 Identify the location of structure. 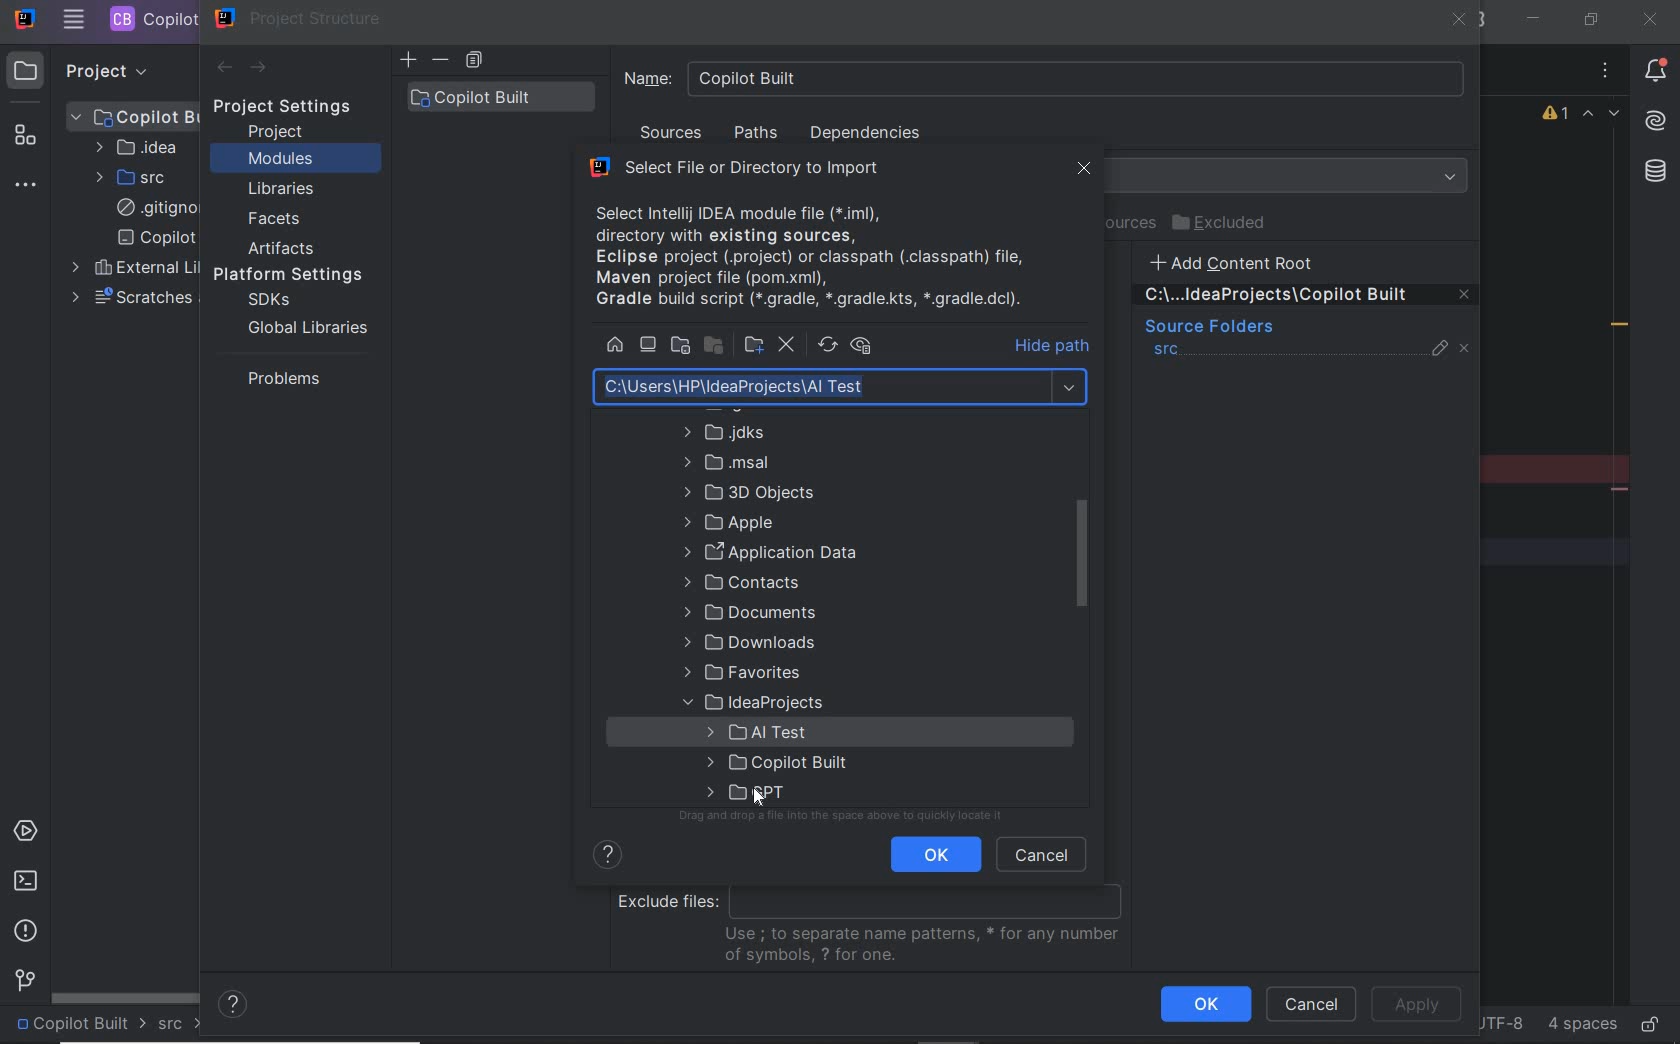
(28, 139).